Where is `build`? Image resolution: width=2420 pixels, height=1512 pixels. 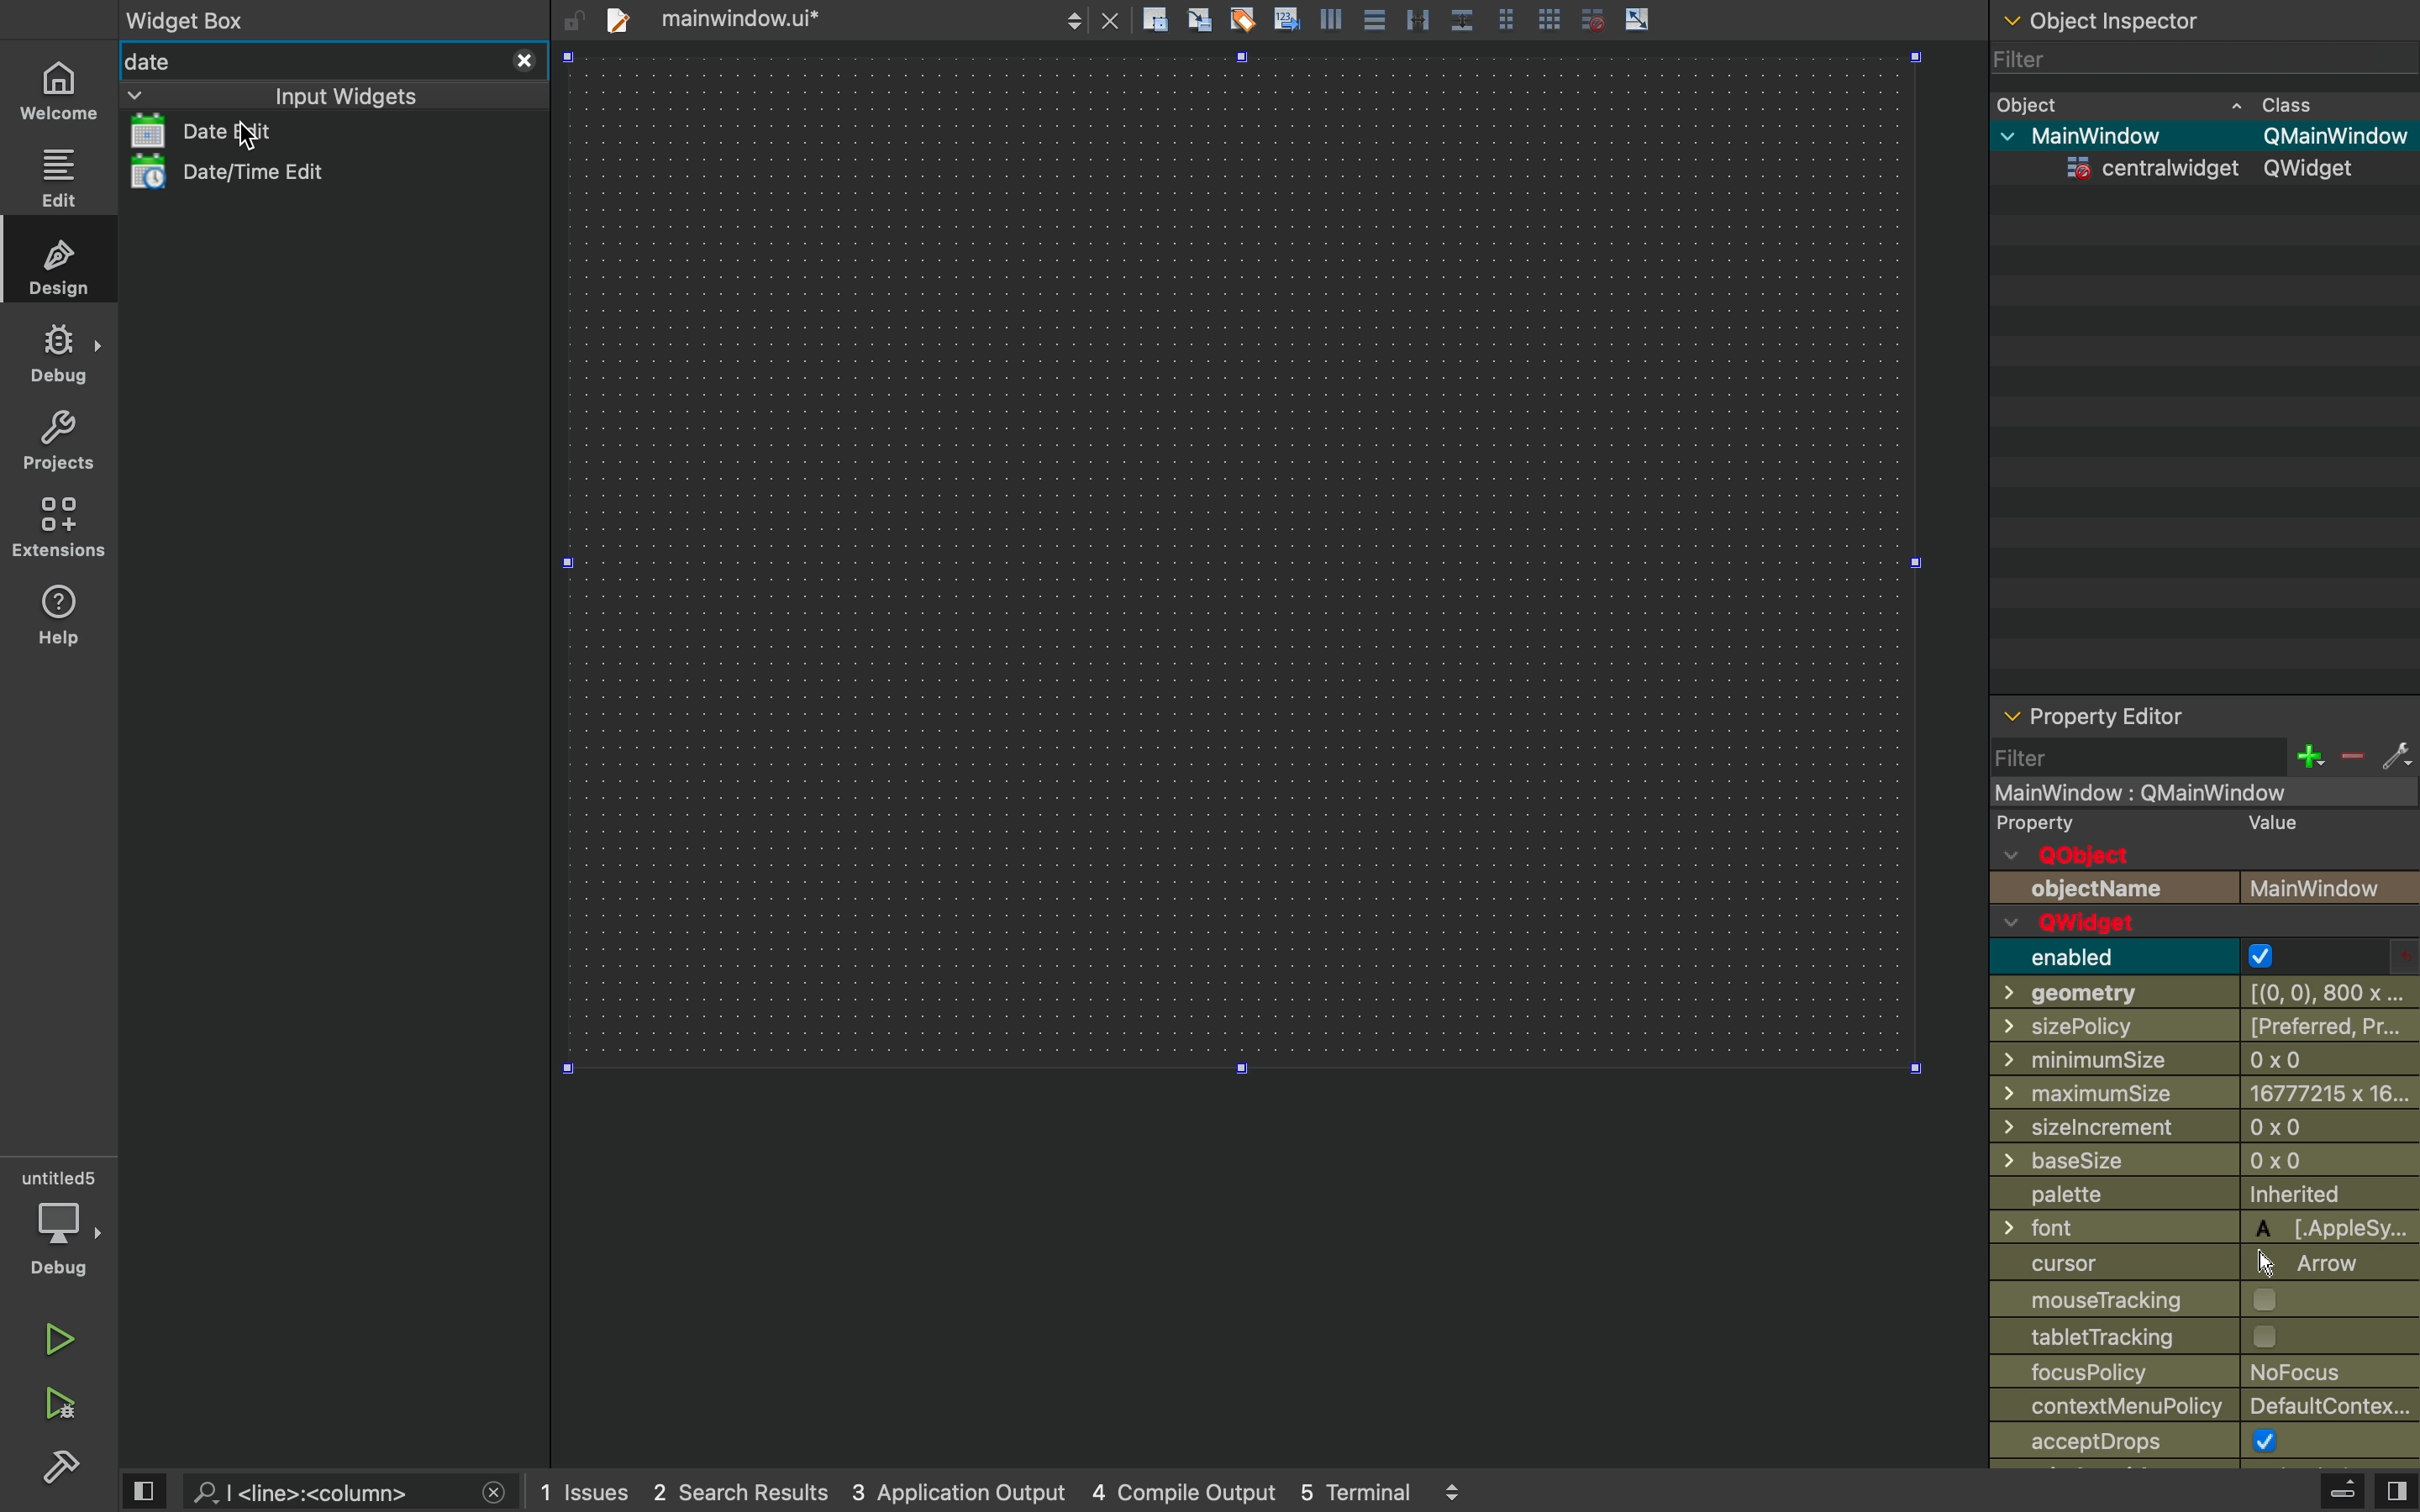 build is located at coordinates (63, 1466).